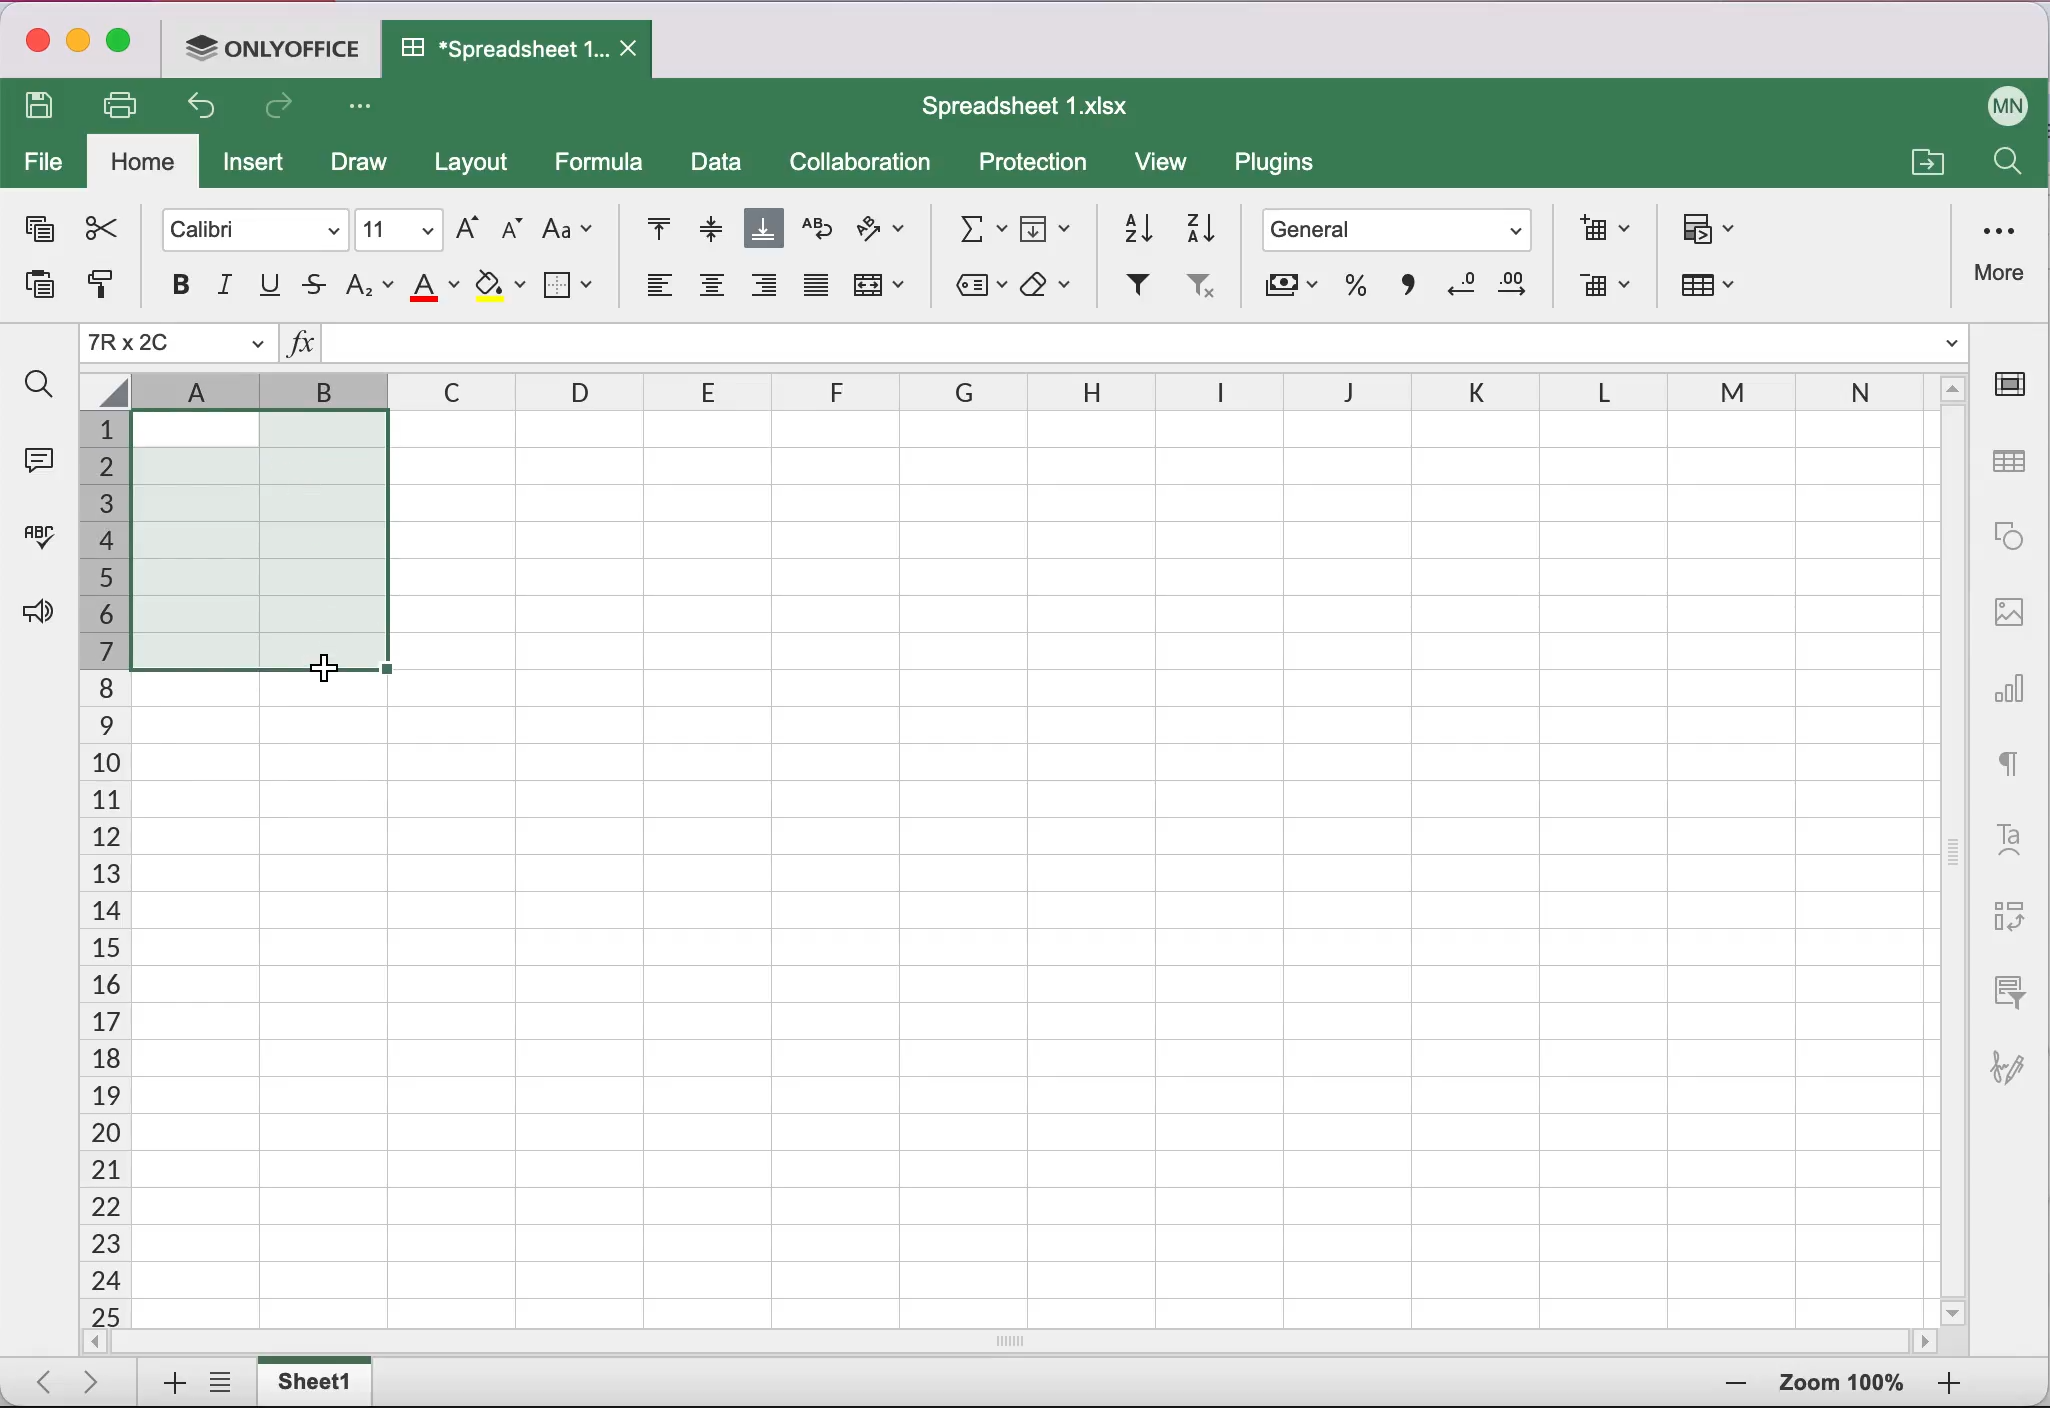 The image size is (2050, 1408). What do you see at coordinates (1520, 290) in the screenshot?
I see `increase decimal` at bounding box center [1520, 290].